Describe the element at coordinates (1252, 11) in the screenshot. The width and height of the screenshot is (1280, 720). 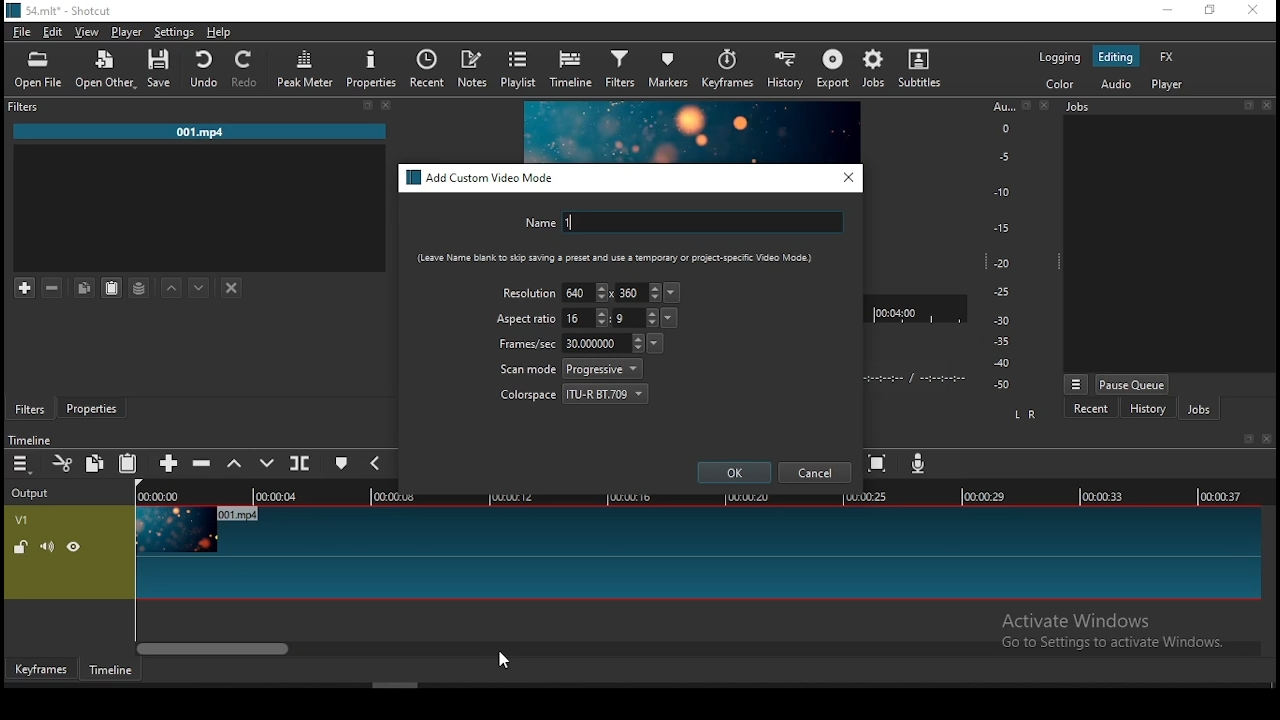
I see `close window` at that location.